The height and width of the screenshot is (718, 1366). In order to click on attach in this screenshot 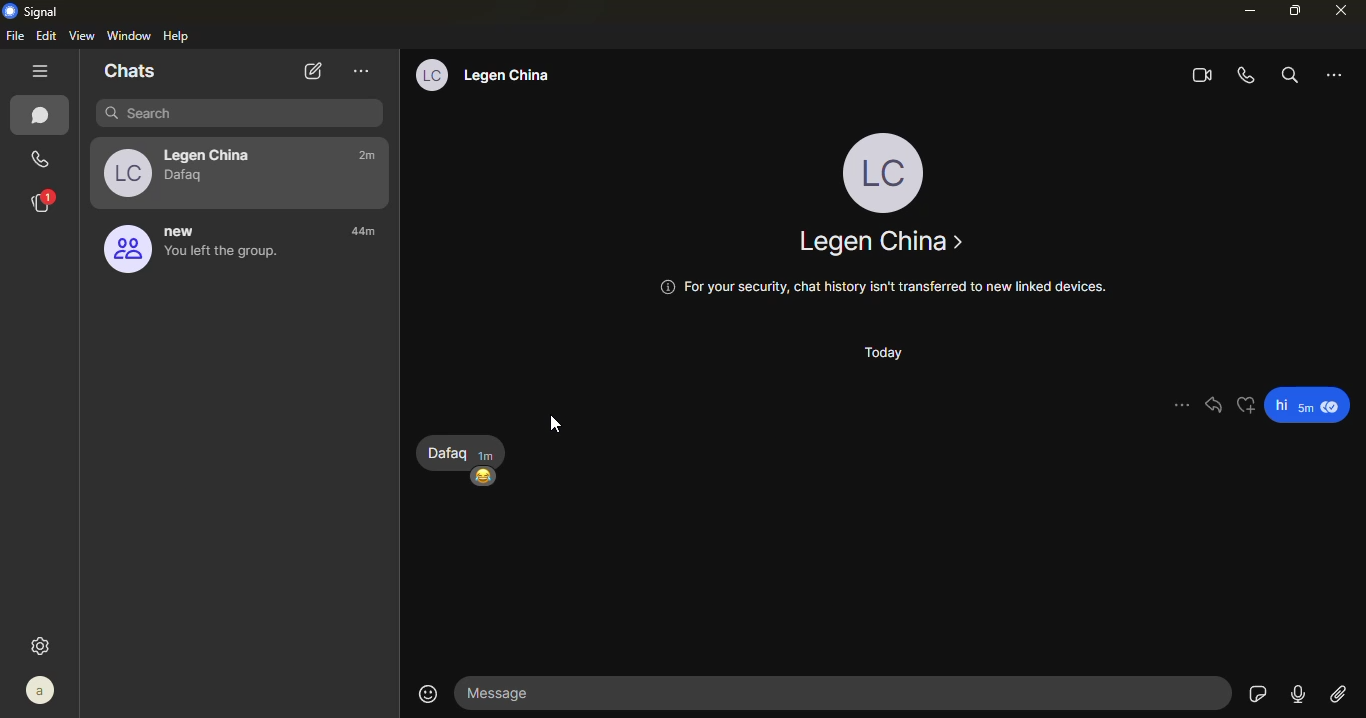, I will do `click(1339, 695)`.